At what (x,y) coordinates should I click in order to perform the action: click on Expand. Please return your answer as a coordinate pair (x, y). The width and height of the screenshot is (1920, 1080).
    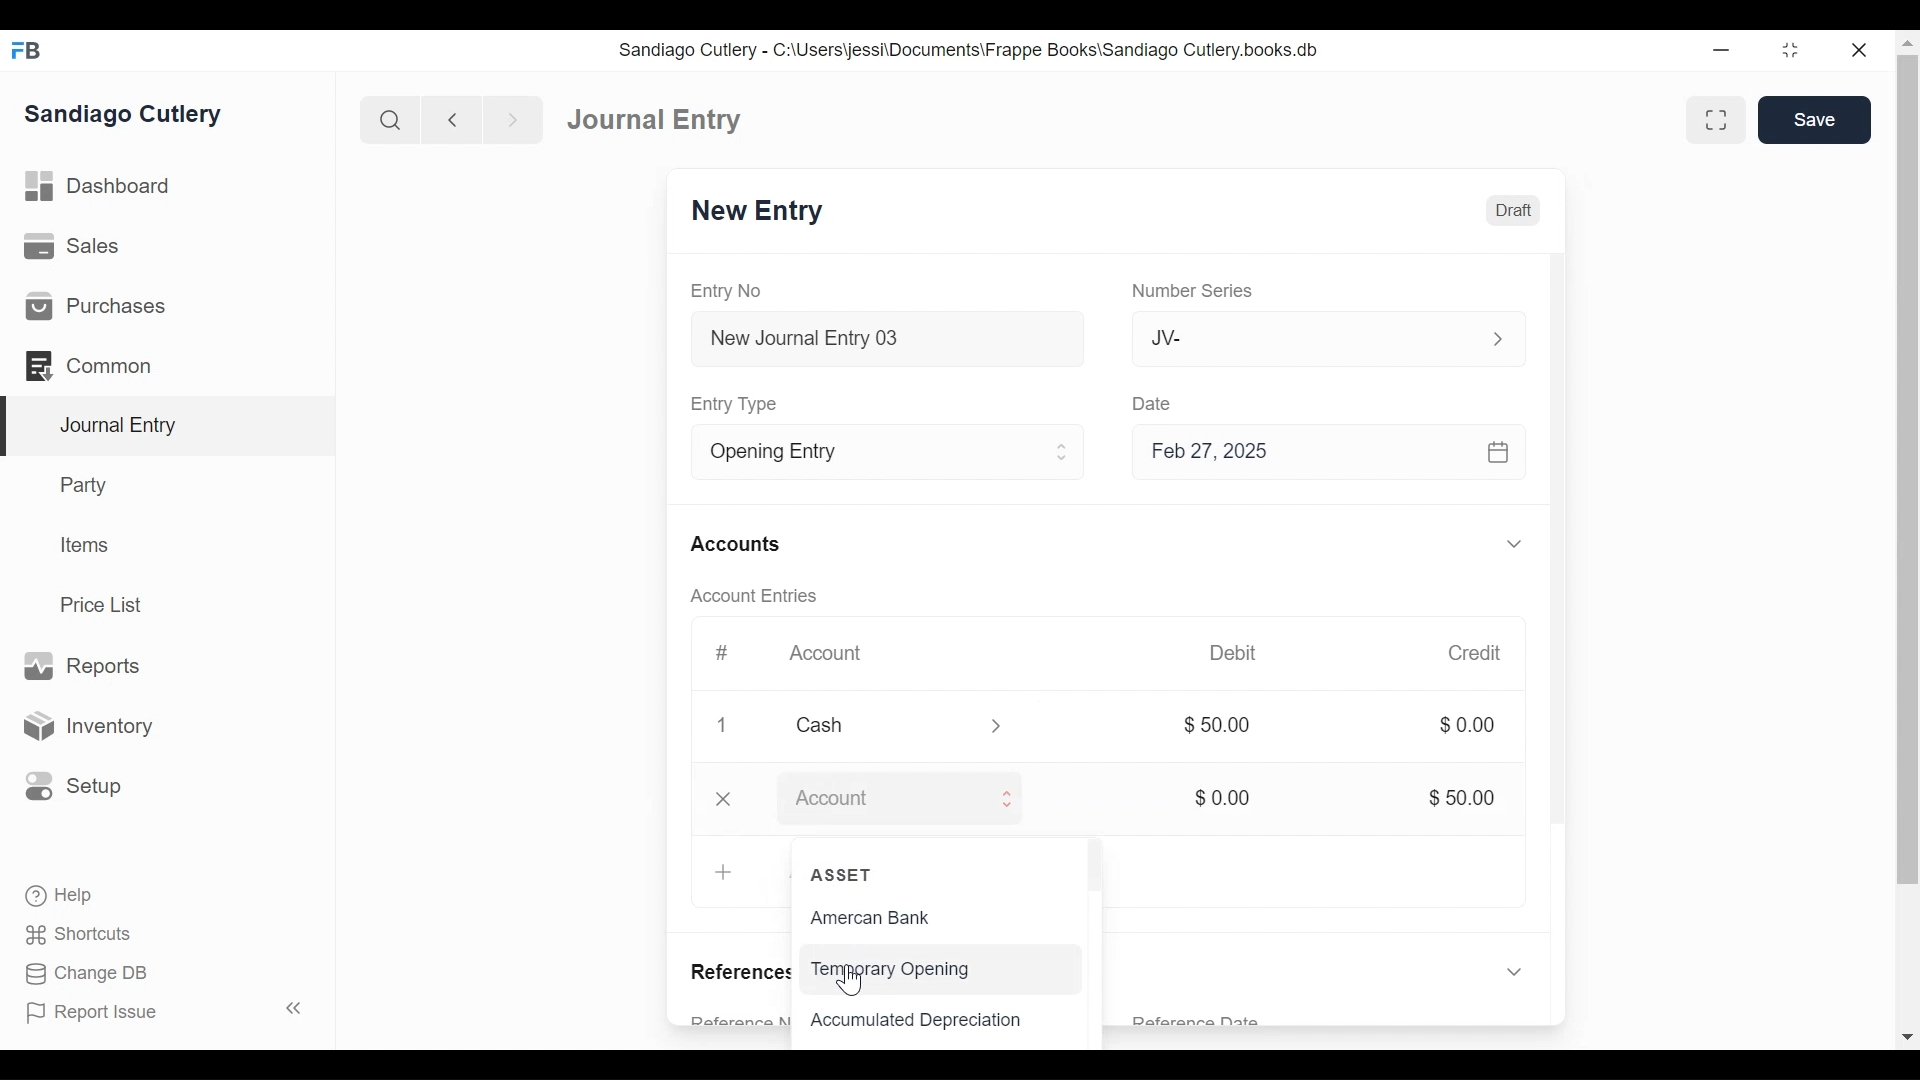
    Looking at the image, I should click on (1515, 969).